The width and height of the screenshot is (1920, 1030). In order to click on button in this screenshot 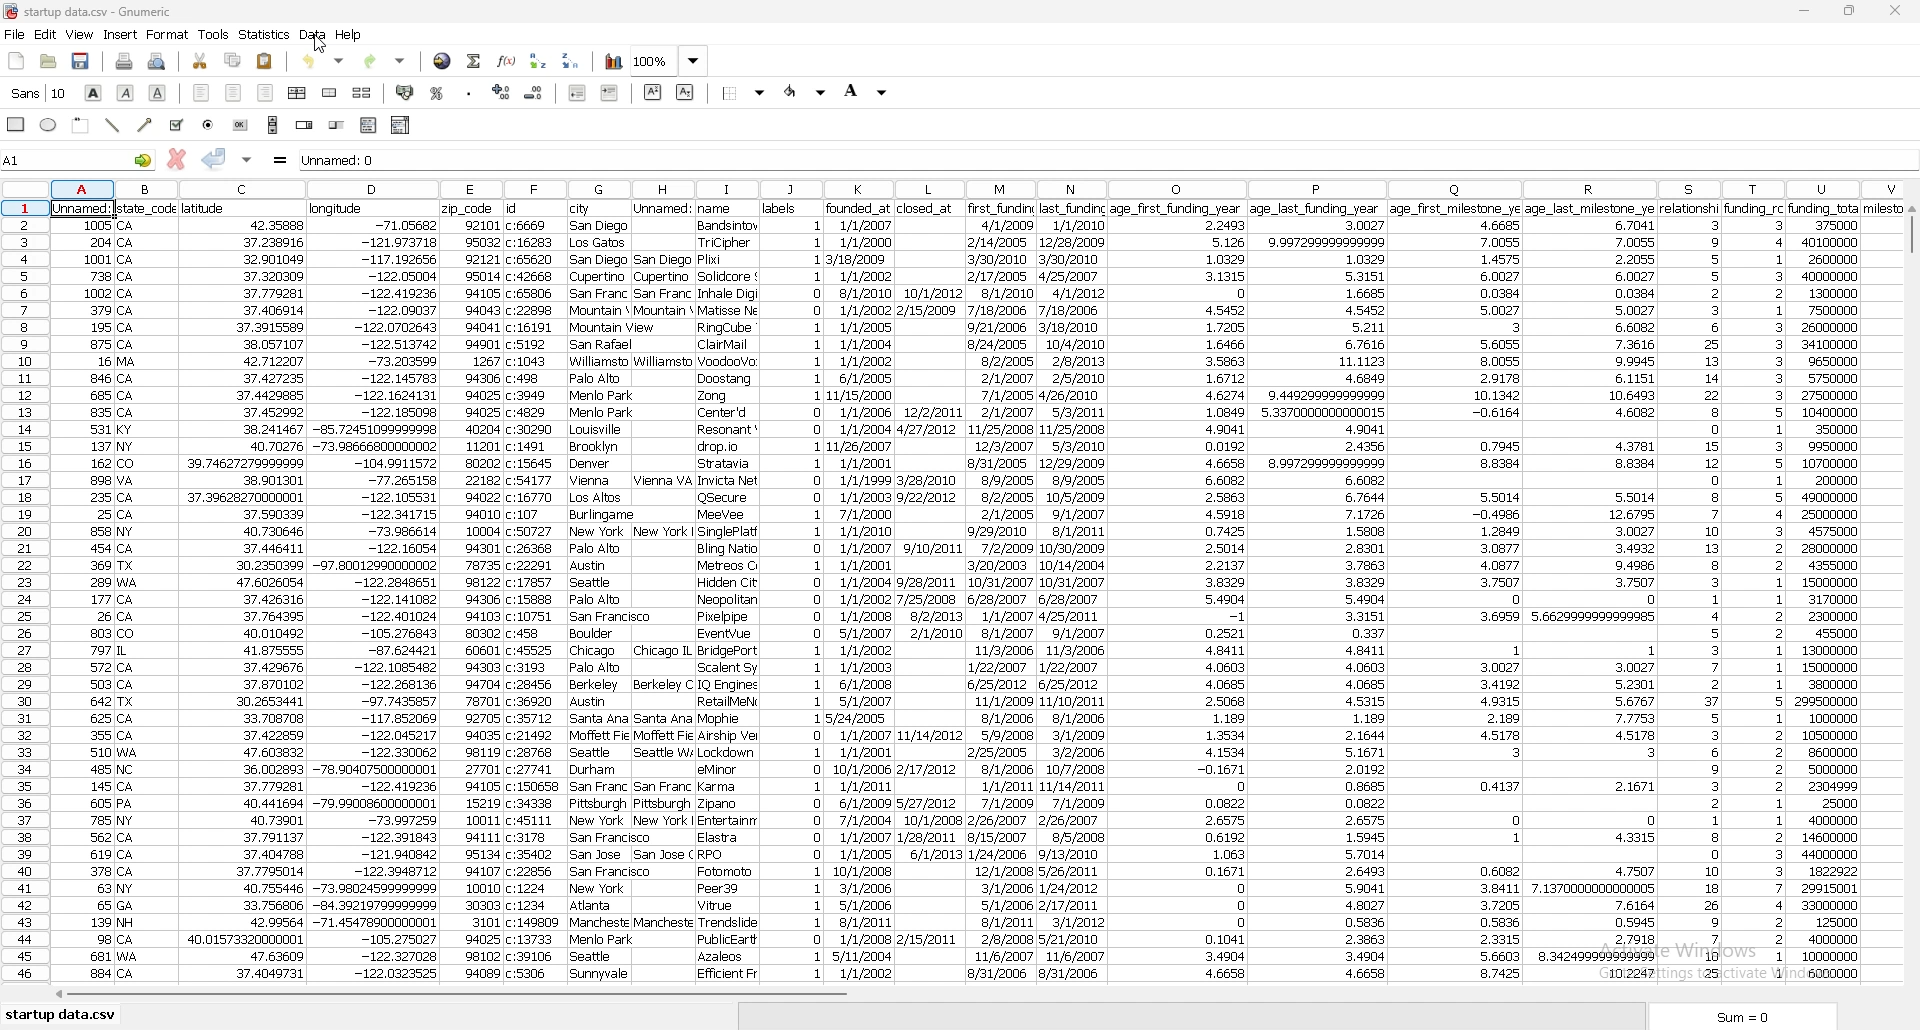, I will do `click(241, 125)`.